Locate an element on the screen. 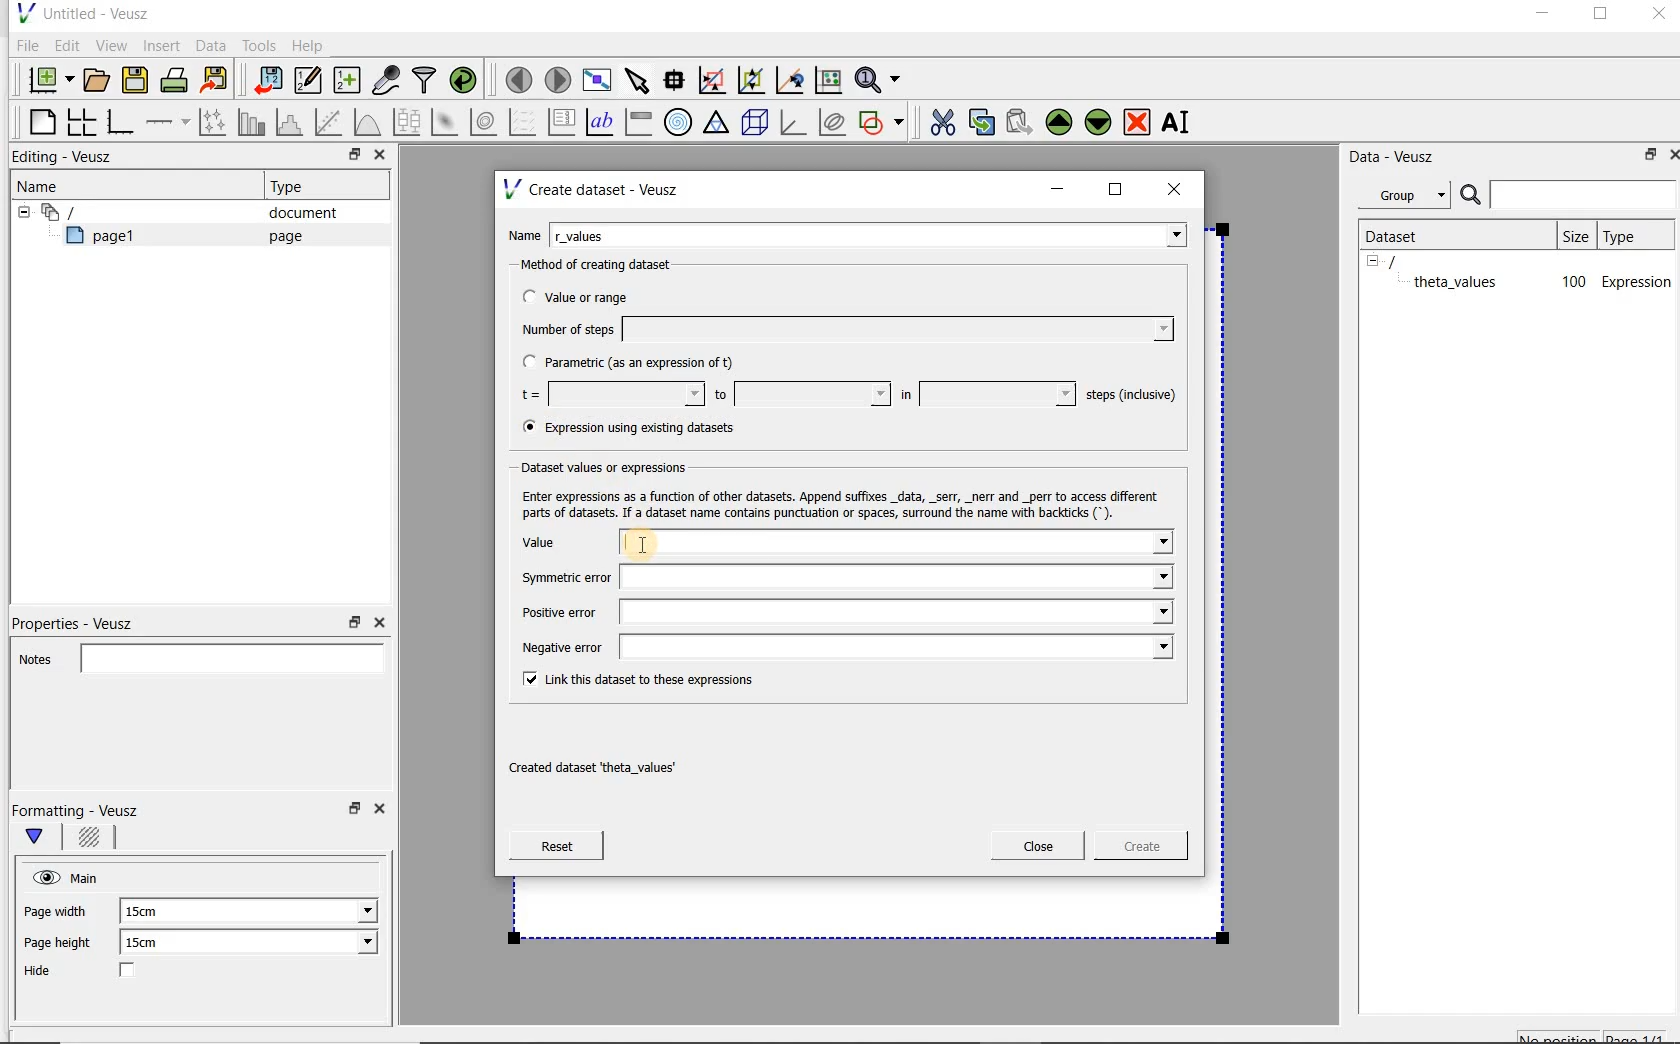 This screenshot has width=1680, height=1044. Edit and enter new datasets is located at coordinates (309, 81).